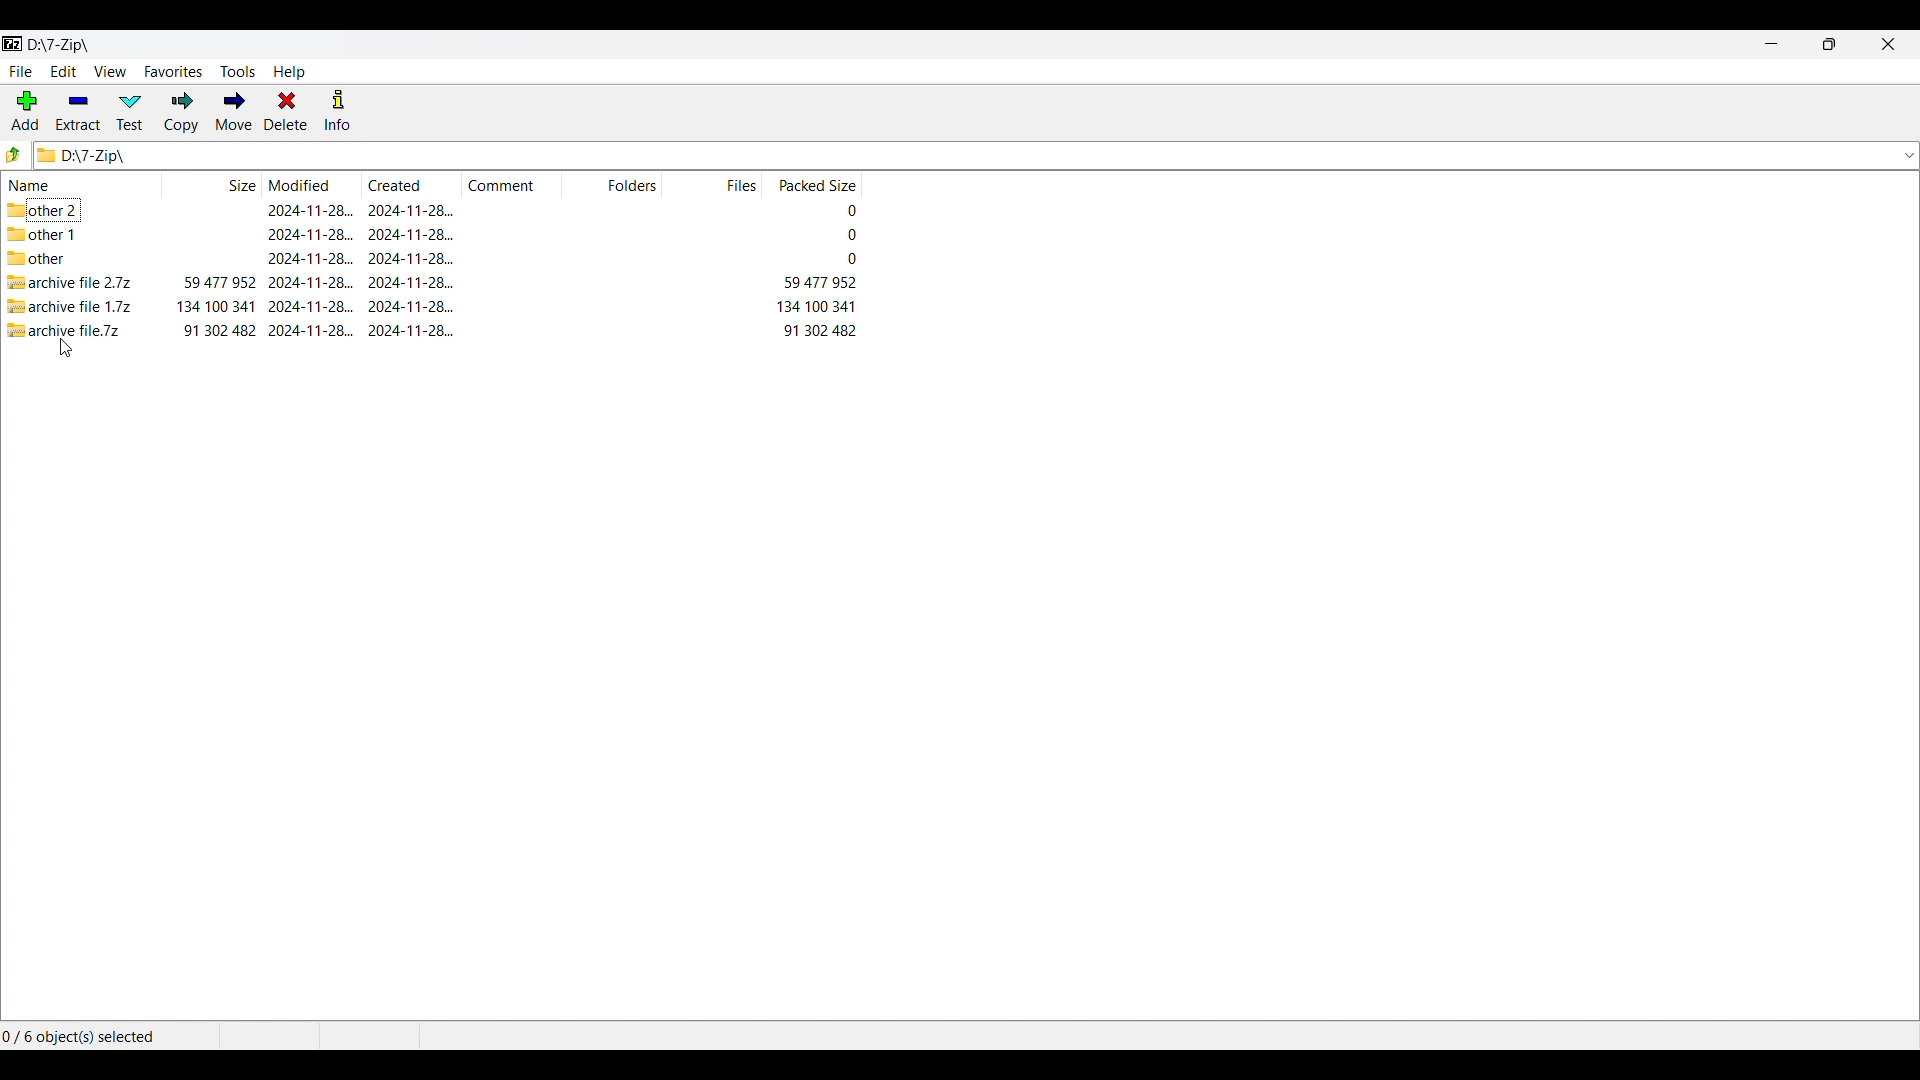  What do you see at coordinates (286, 110) in the screenshot?
I see `Delete` at bounding box center [286, 110].